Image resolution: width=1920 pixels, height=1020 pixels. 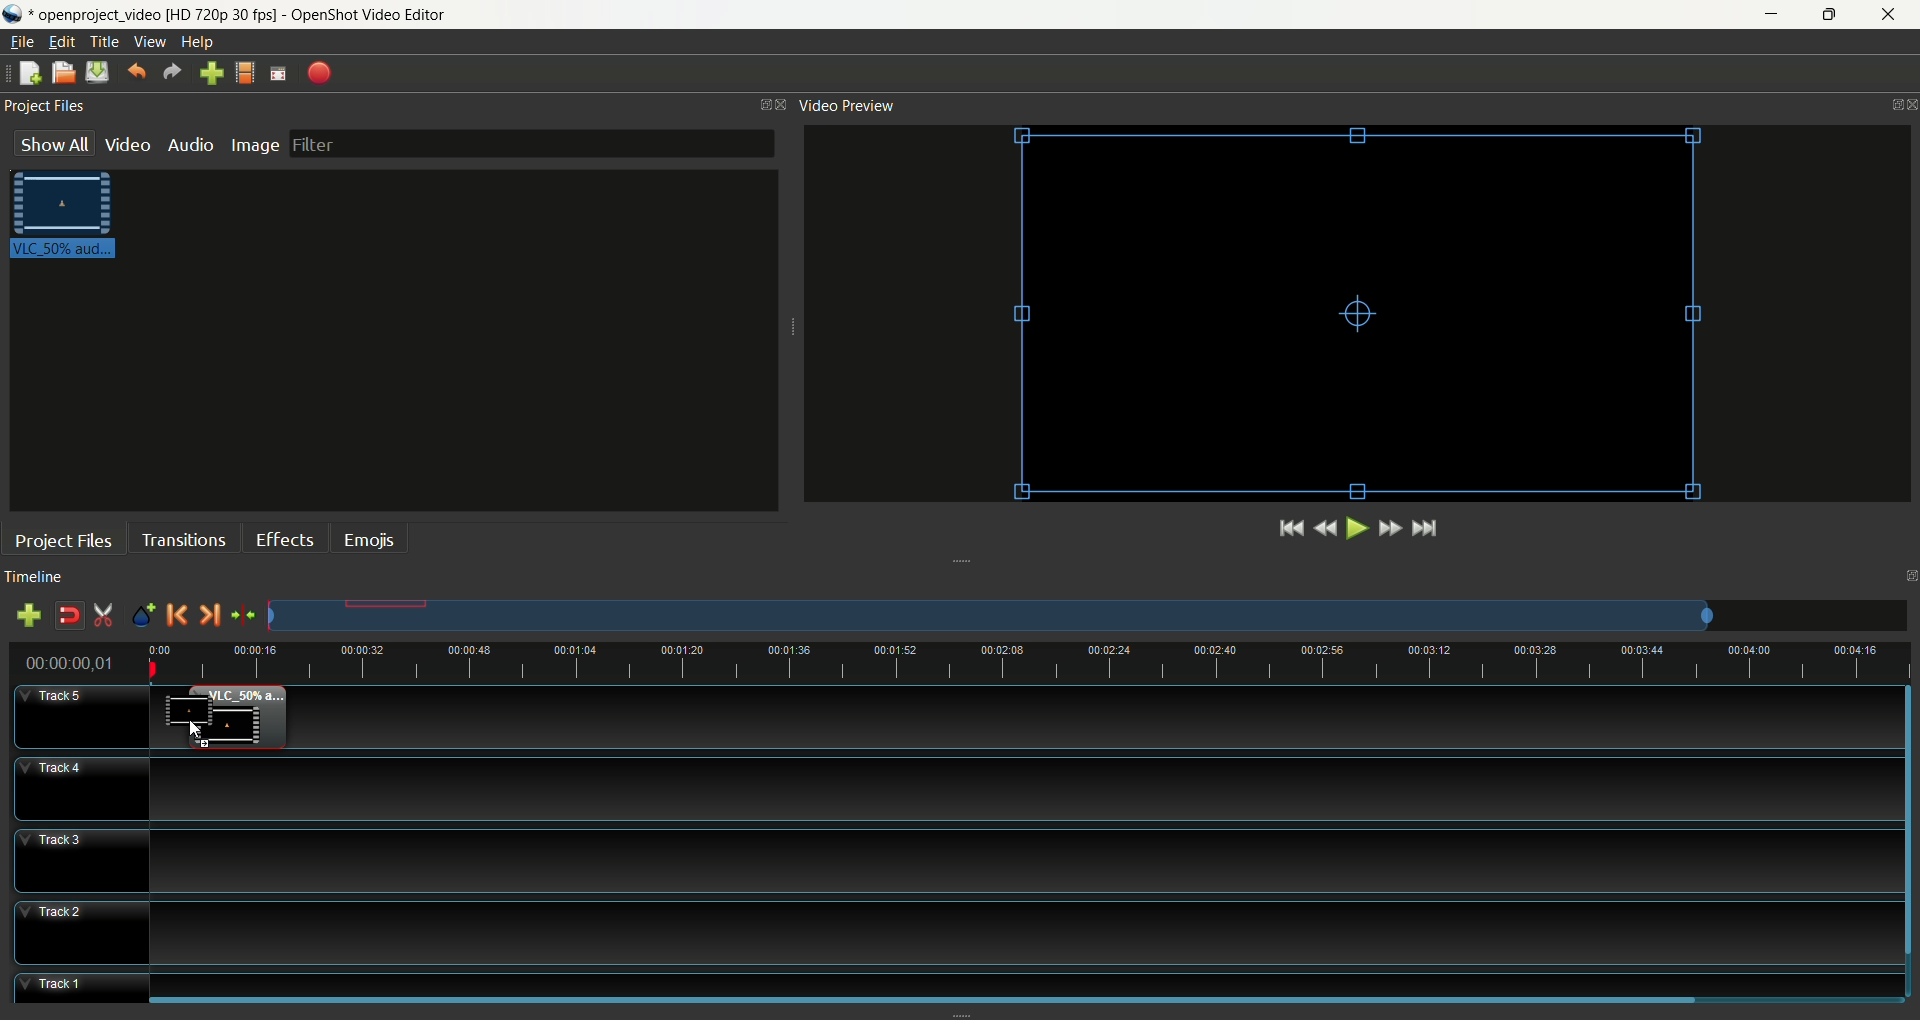 What do you see at coordinates (959, 861) in the screenshot?
I see `track3` at bounding box center [959, 861].